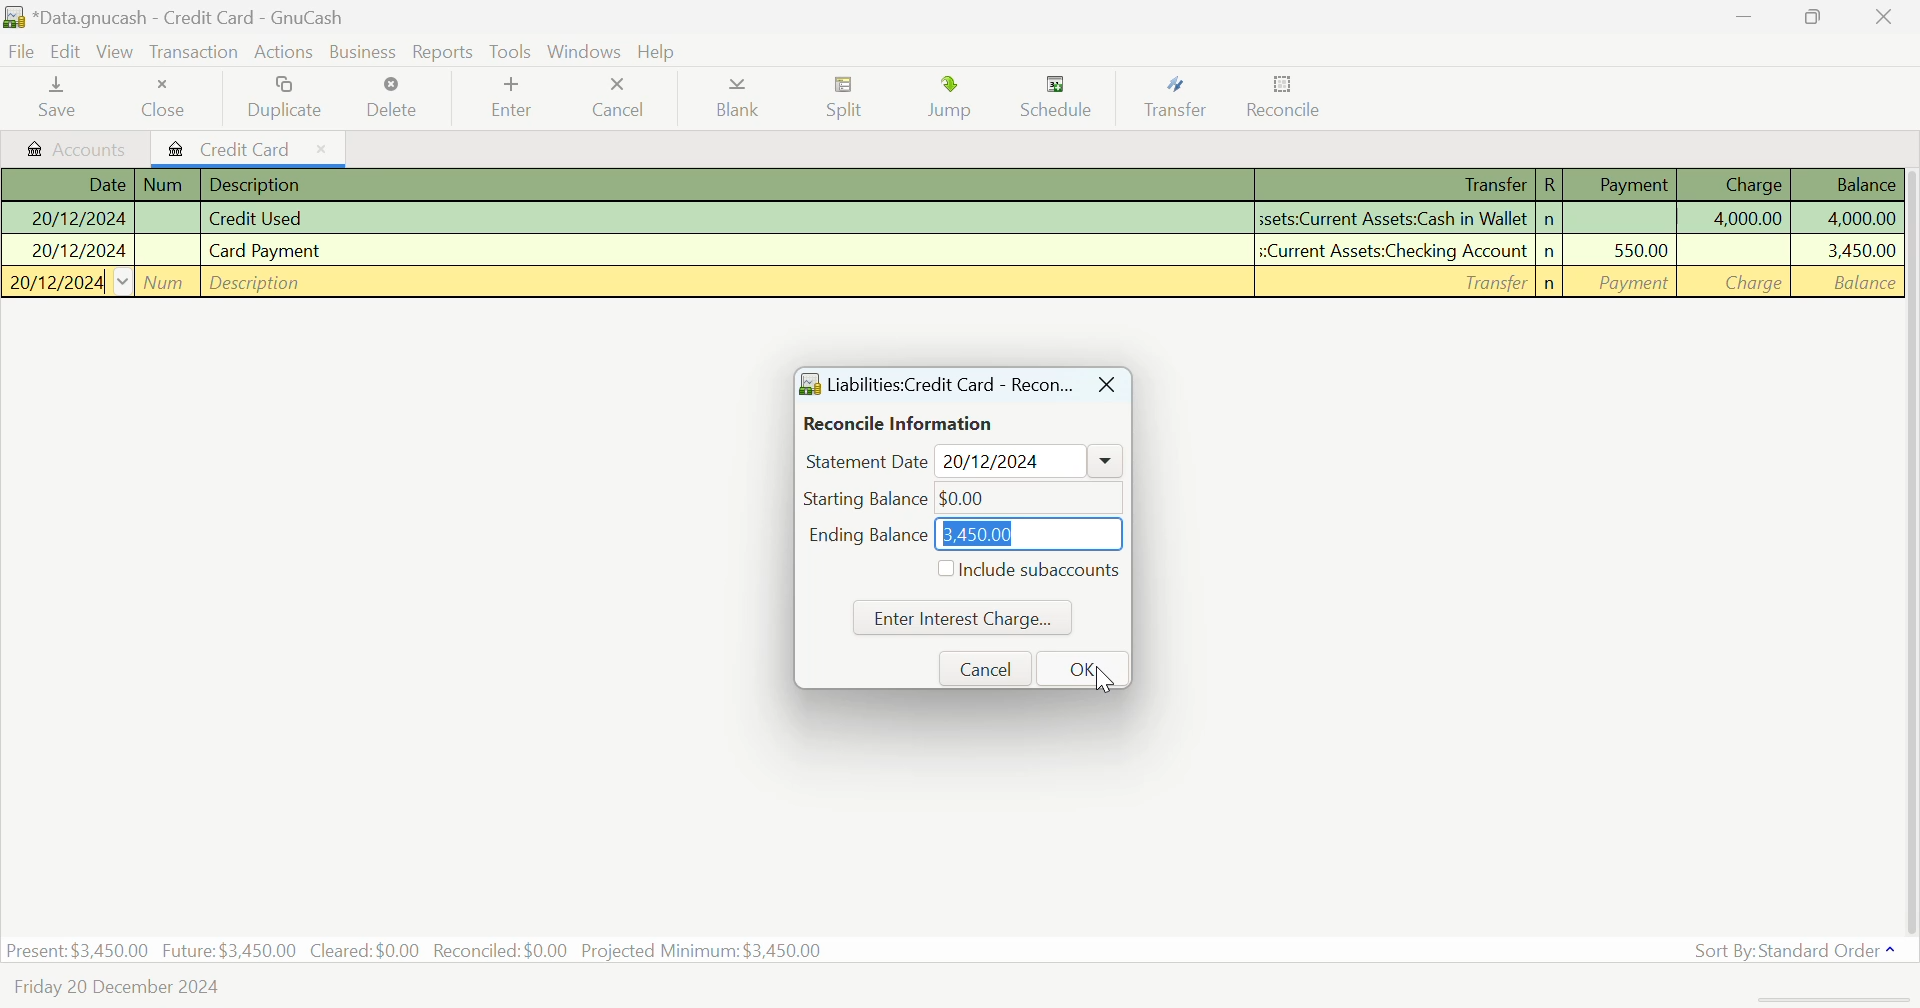 This screenshot has height=1008, width=1920. What do you see at coordinates (742, 97) in the screenshot?
I see `Blank` at bounding box center [742, 97].